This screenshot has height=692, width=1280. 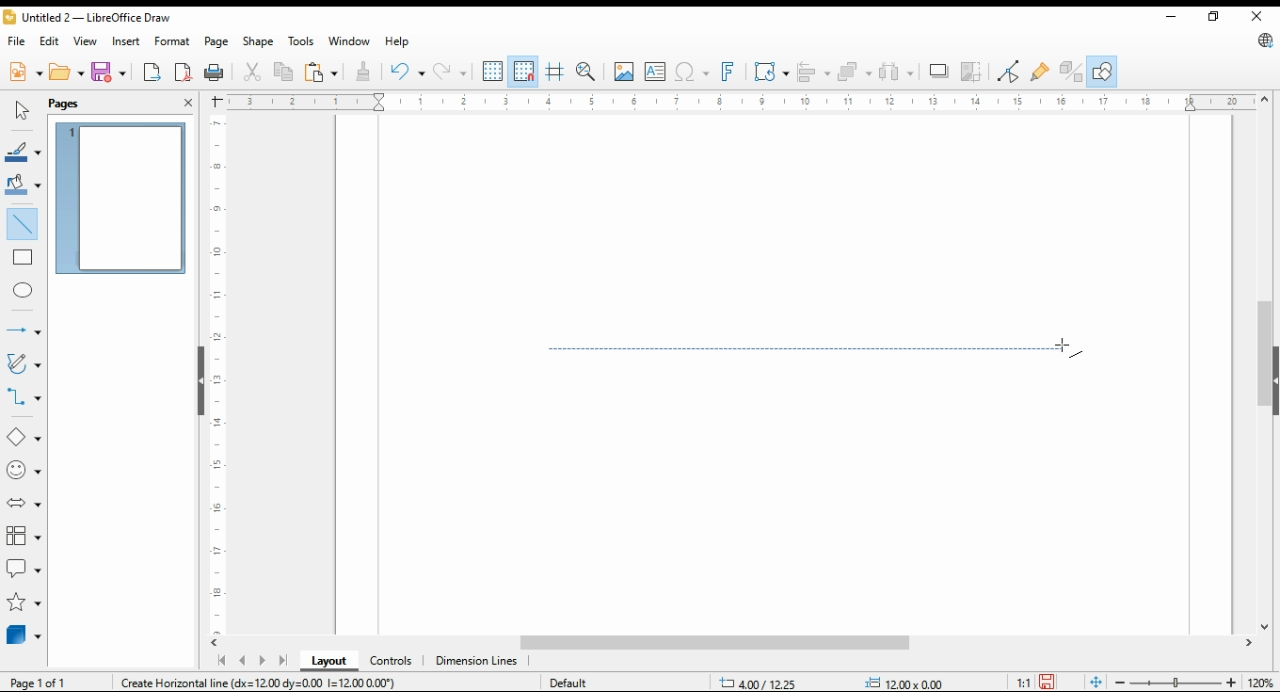 I want to click on redo, so click(x=449, y=71).